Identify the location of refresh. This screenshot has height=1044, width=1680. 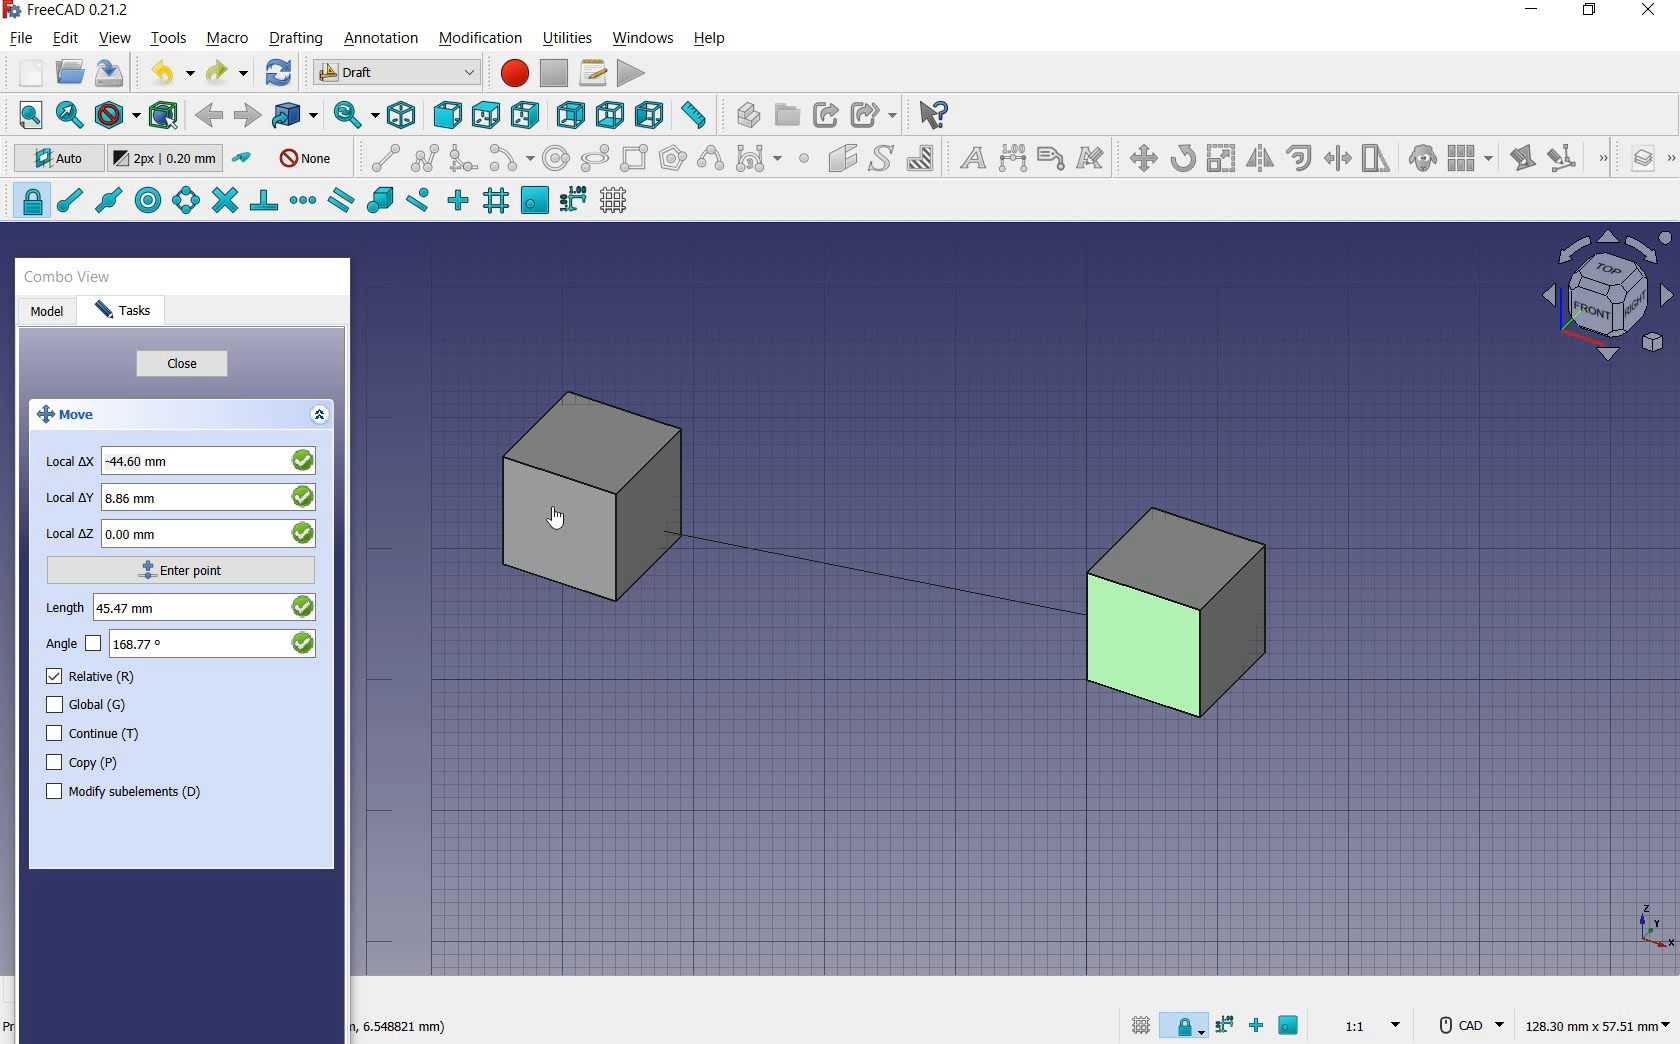
(279, 73).